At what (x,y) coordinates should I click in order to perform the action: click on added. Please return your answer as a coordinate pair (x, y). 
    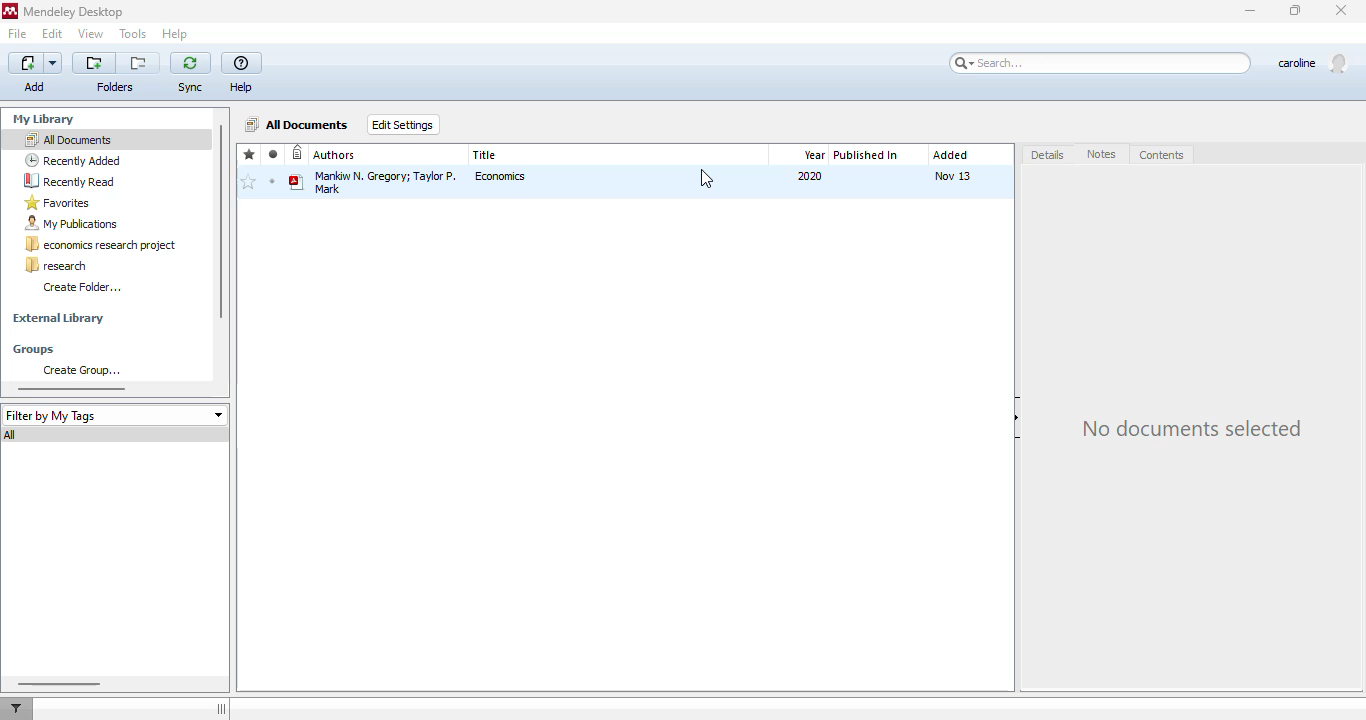
    Looking at the image, I should click on (950, 155).